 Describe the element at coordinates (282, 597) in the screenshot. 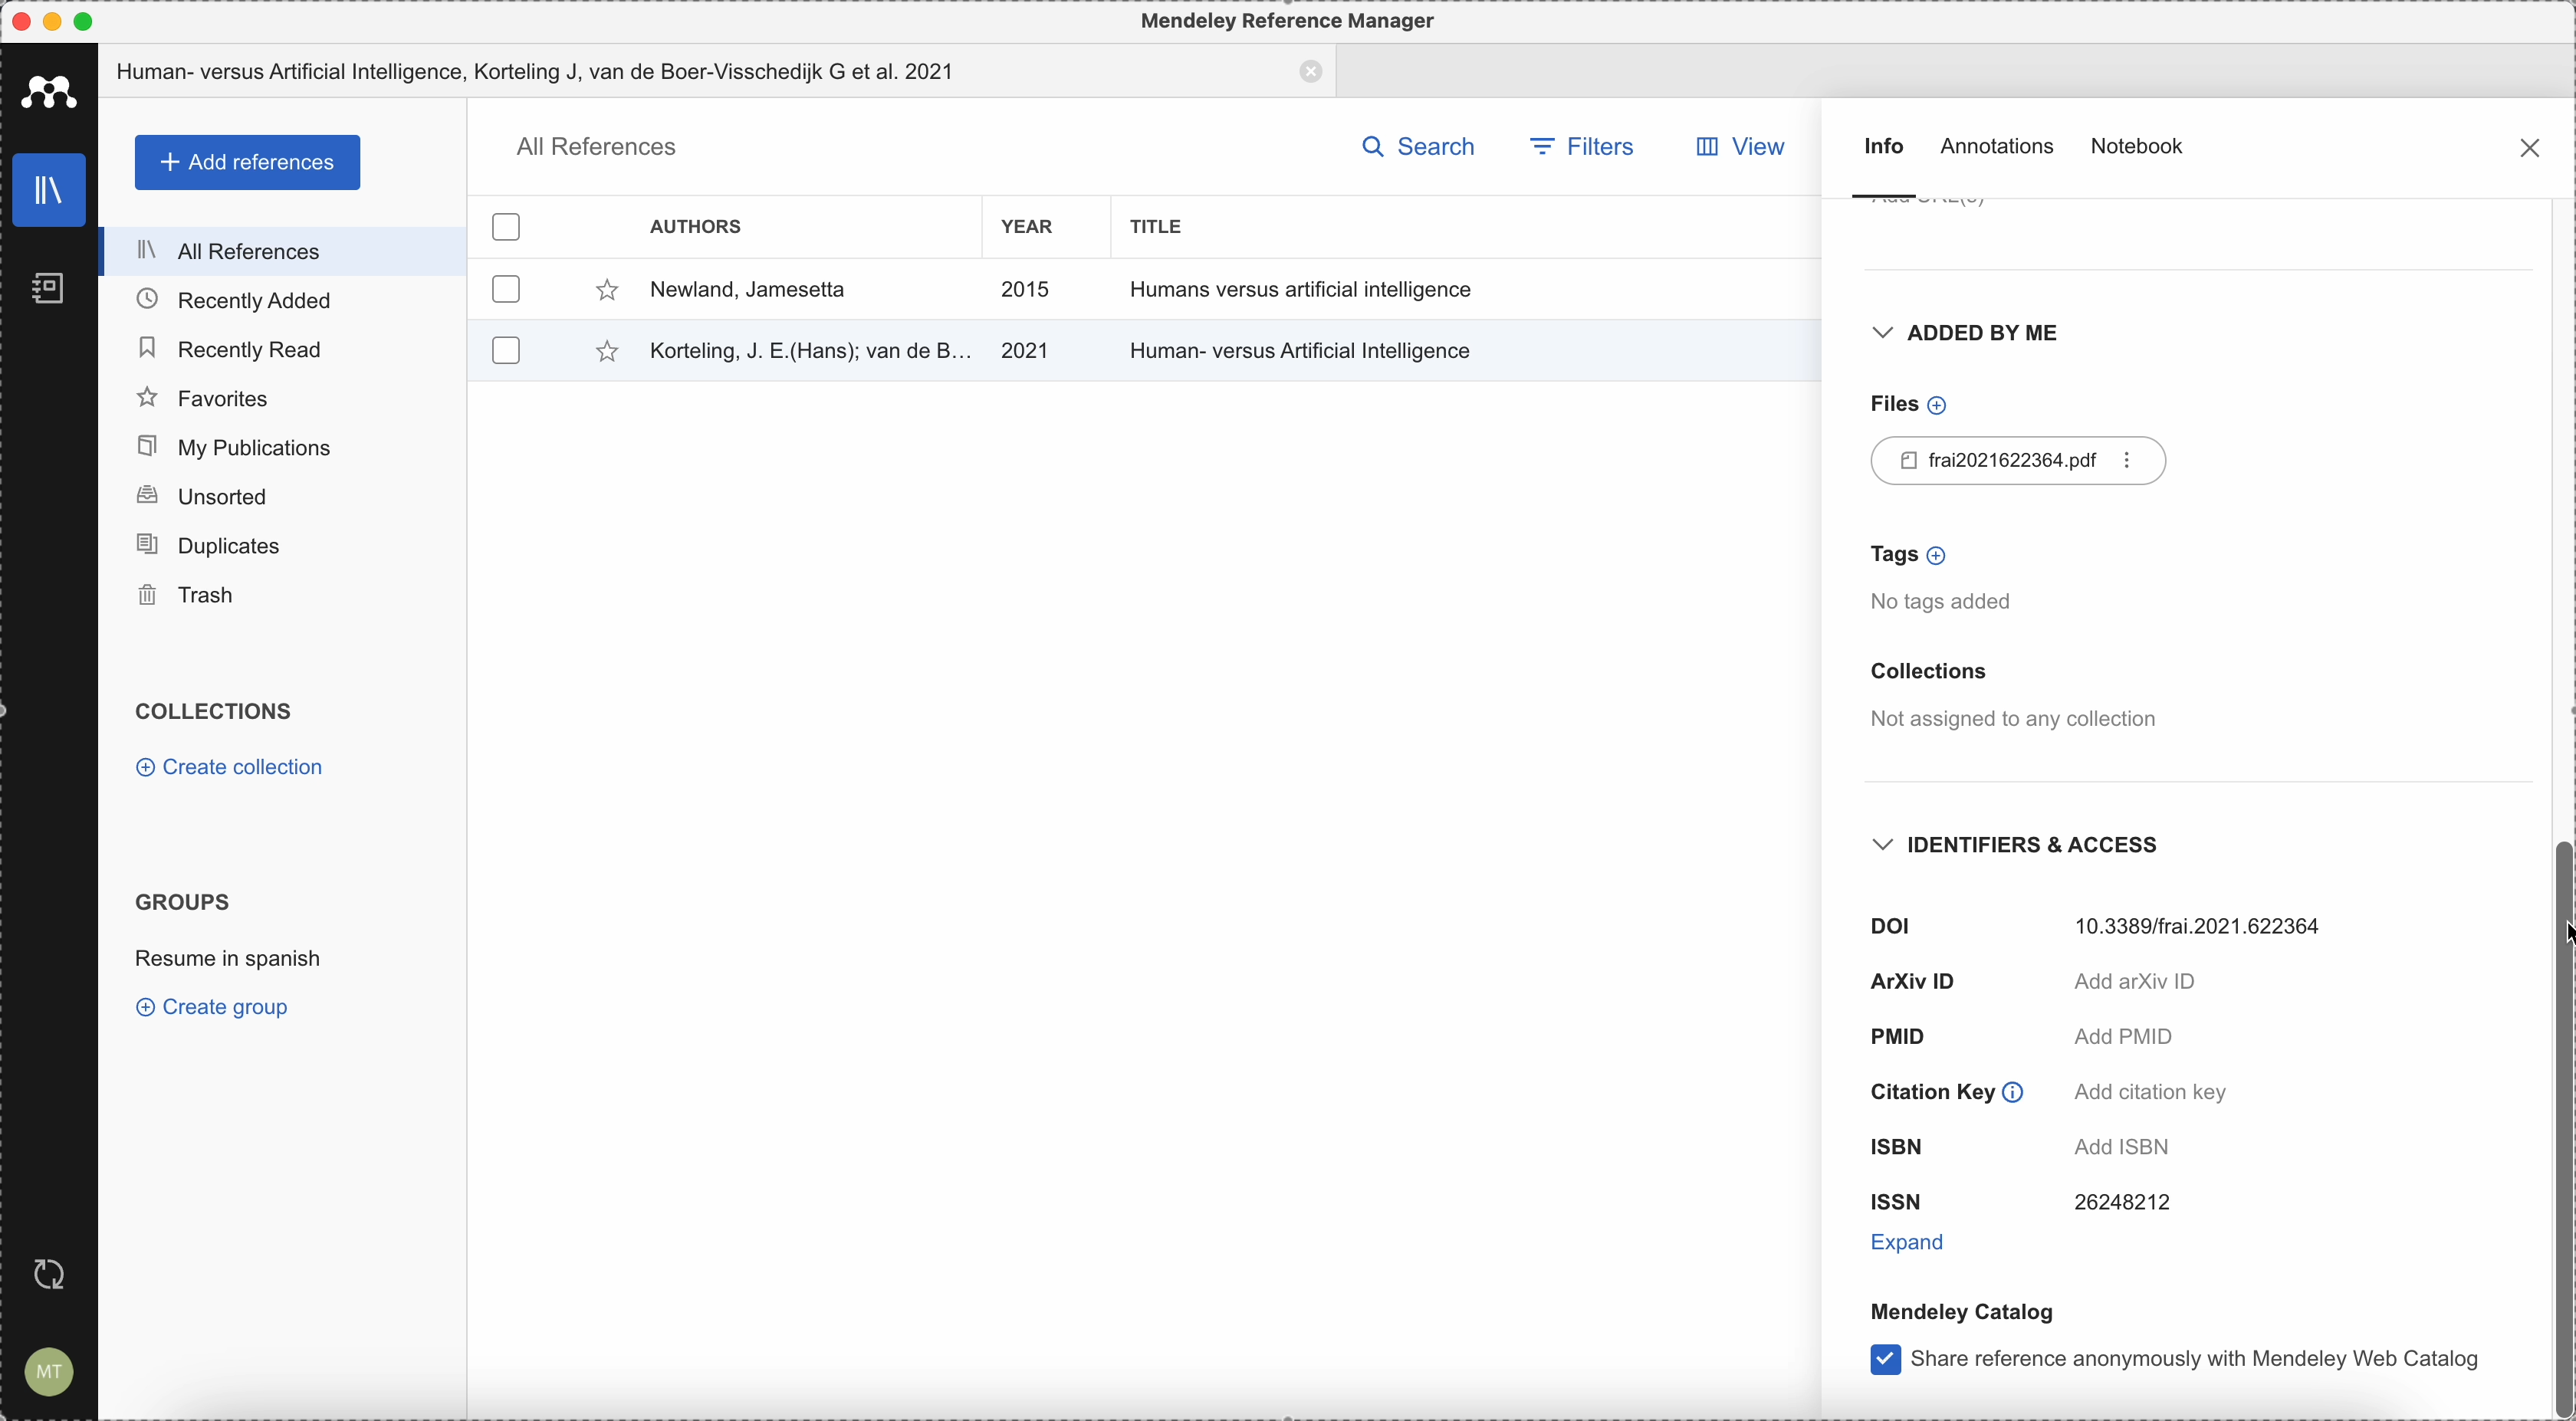

I see `trash` at that location.